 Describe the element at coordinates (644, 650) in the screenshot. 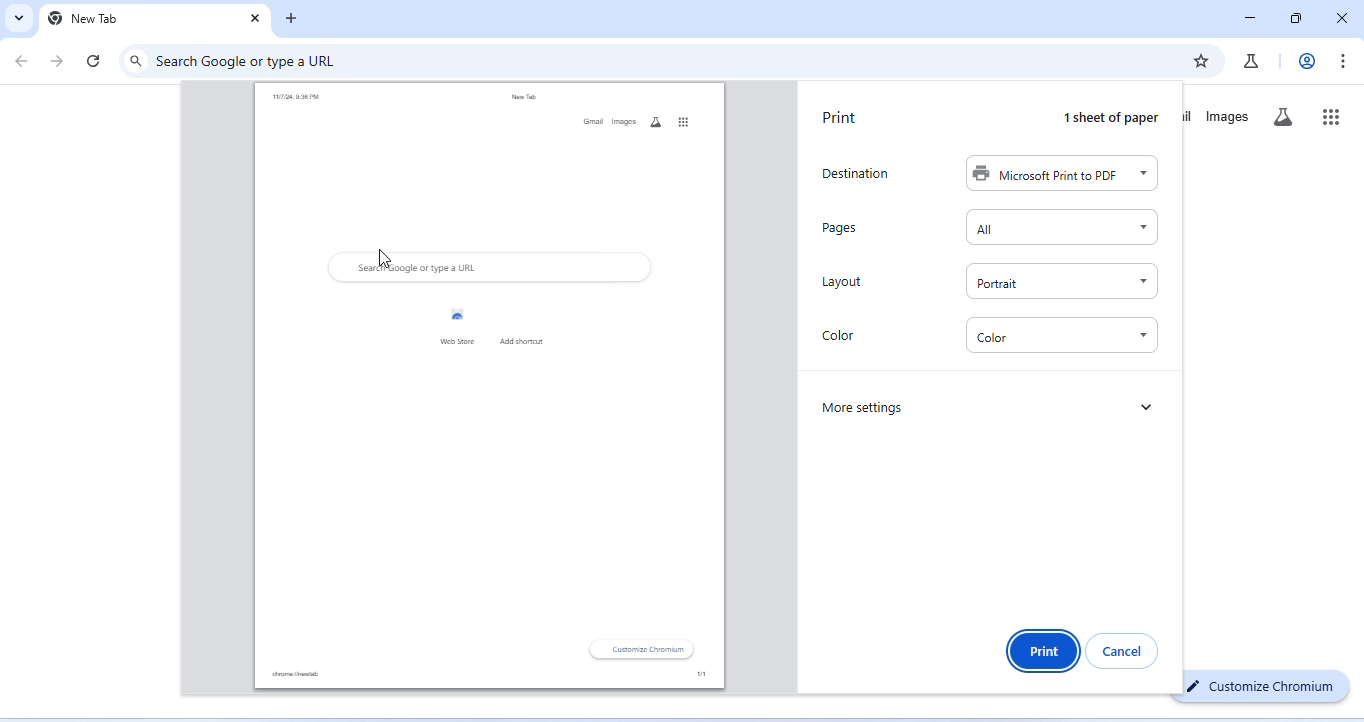

I see `customize chromium` at that location.